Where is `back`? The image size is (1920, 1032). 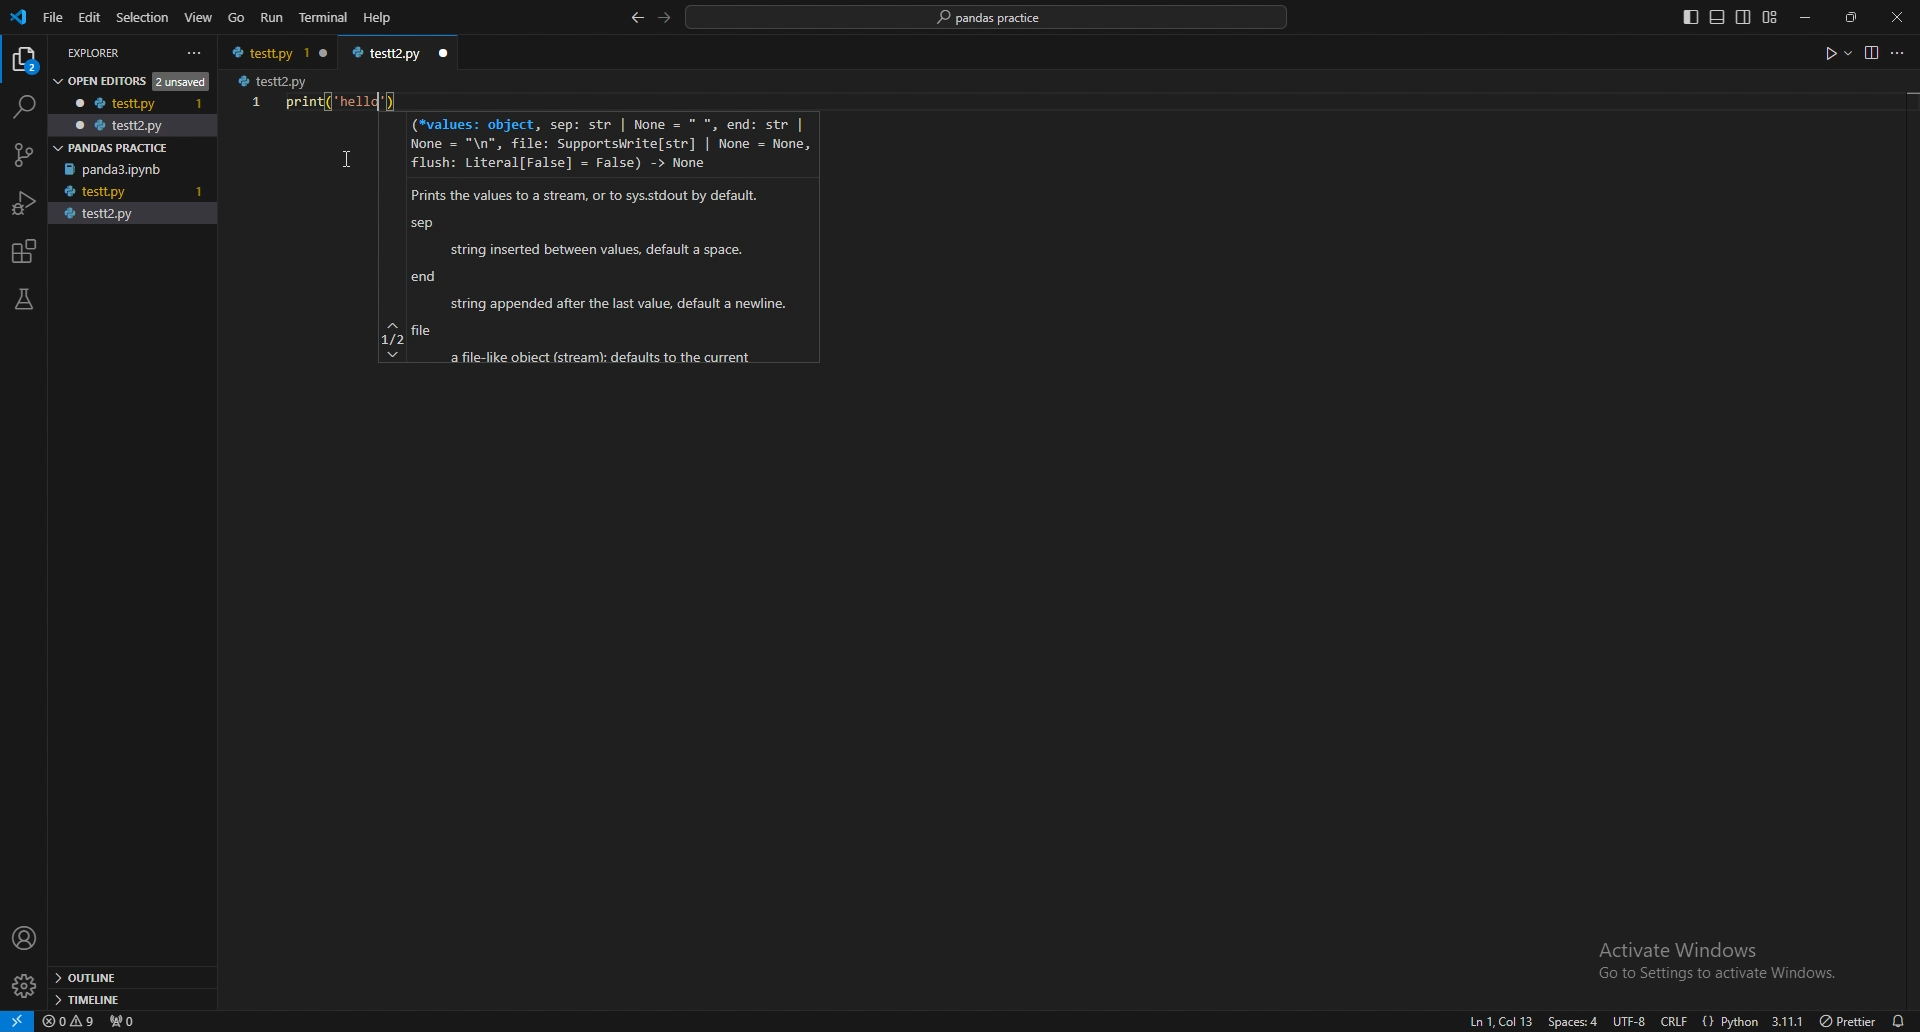
back is located at coordinates (636, 19).